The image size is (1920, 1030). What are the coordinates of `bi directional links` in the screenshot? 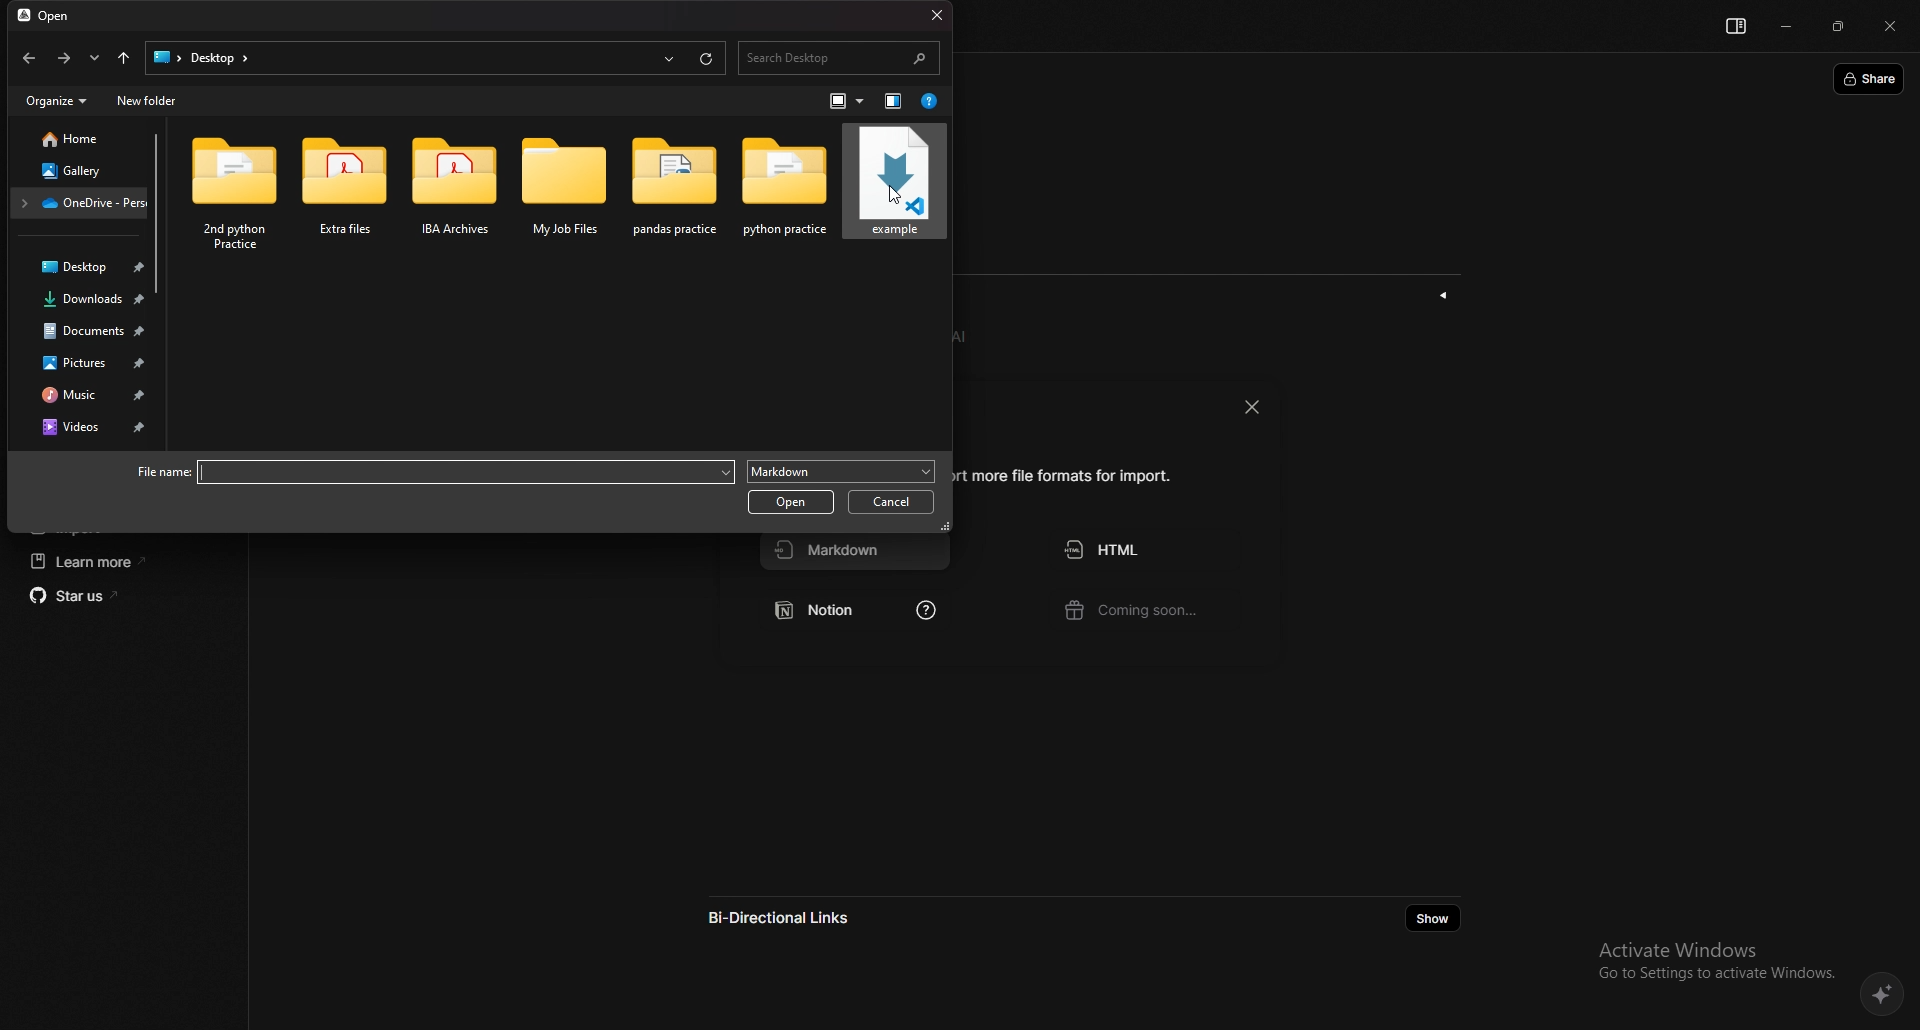 It's located at (796, 918).